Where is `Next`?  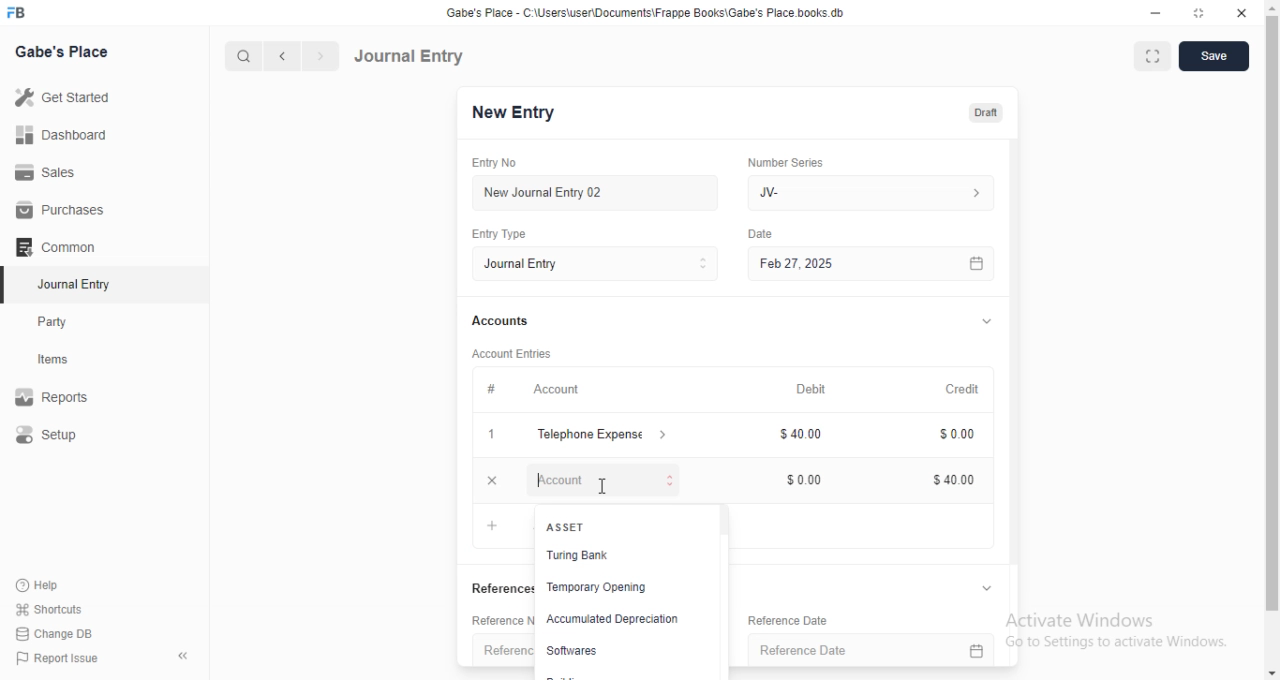
Next is located at coordinates (319, 56).